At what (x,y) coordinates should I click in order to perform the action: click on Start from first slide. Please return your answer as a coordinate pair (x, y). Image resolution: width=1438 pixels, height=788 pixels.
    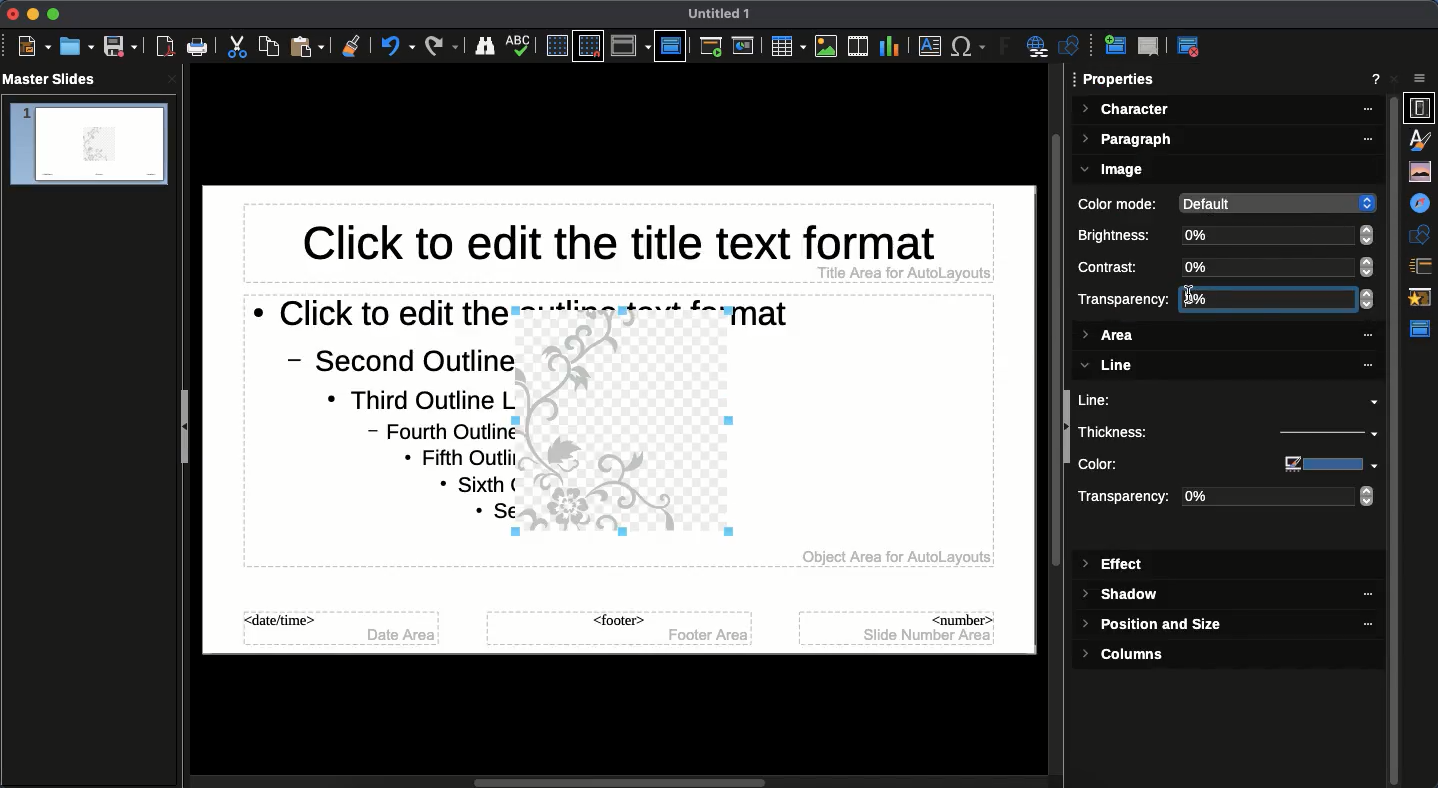
    Looking at the image, I should click on (713, 49).